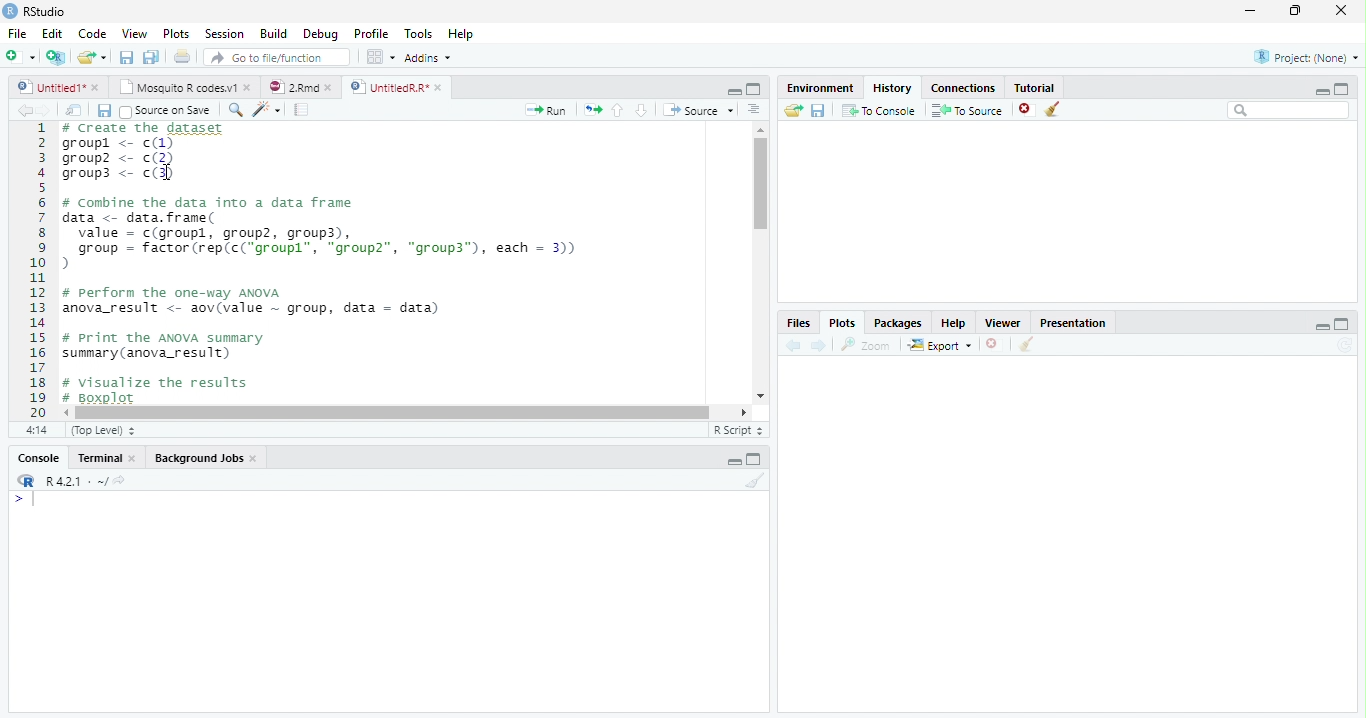 The height and width of the screenshot is (718, 1366). What do you see at coordinates (19, 56) in the screenshot?
I see `New file` at bounding box center [19, 56].